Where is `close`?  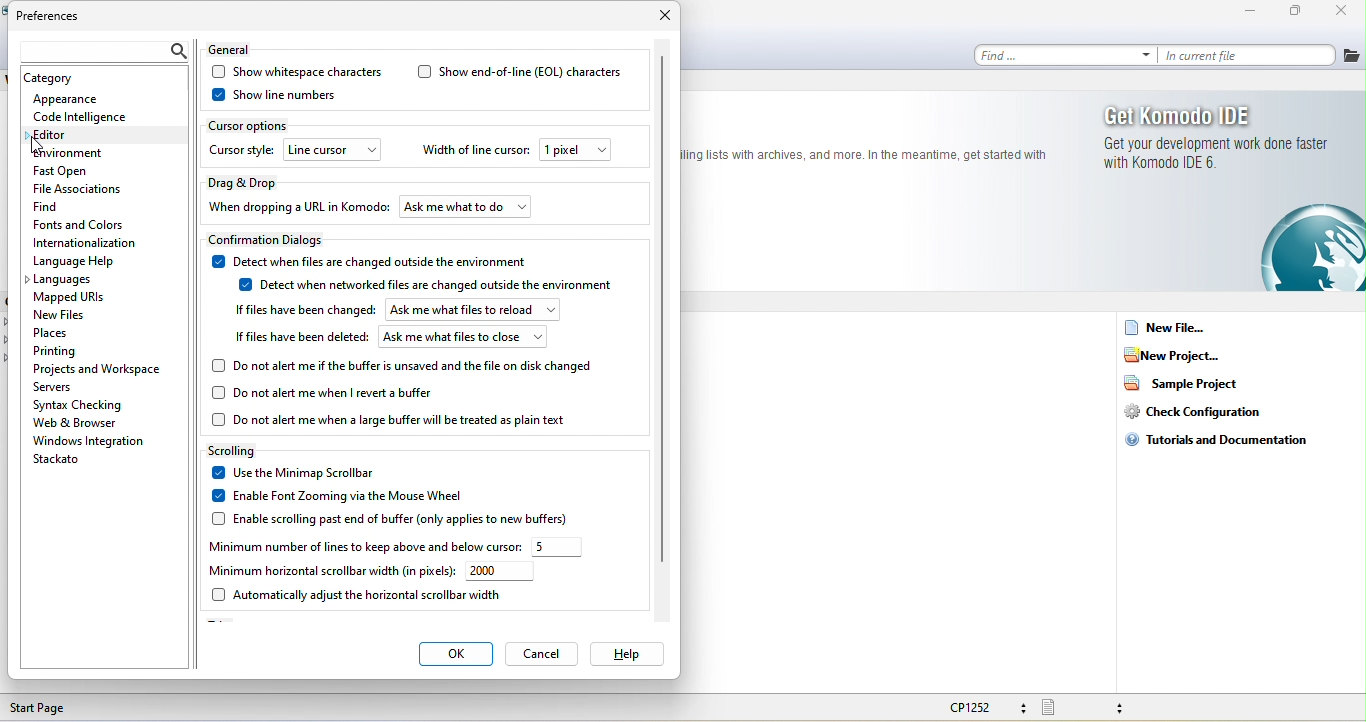
close is located at coordinates (1347, 12).